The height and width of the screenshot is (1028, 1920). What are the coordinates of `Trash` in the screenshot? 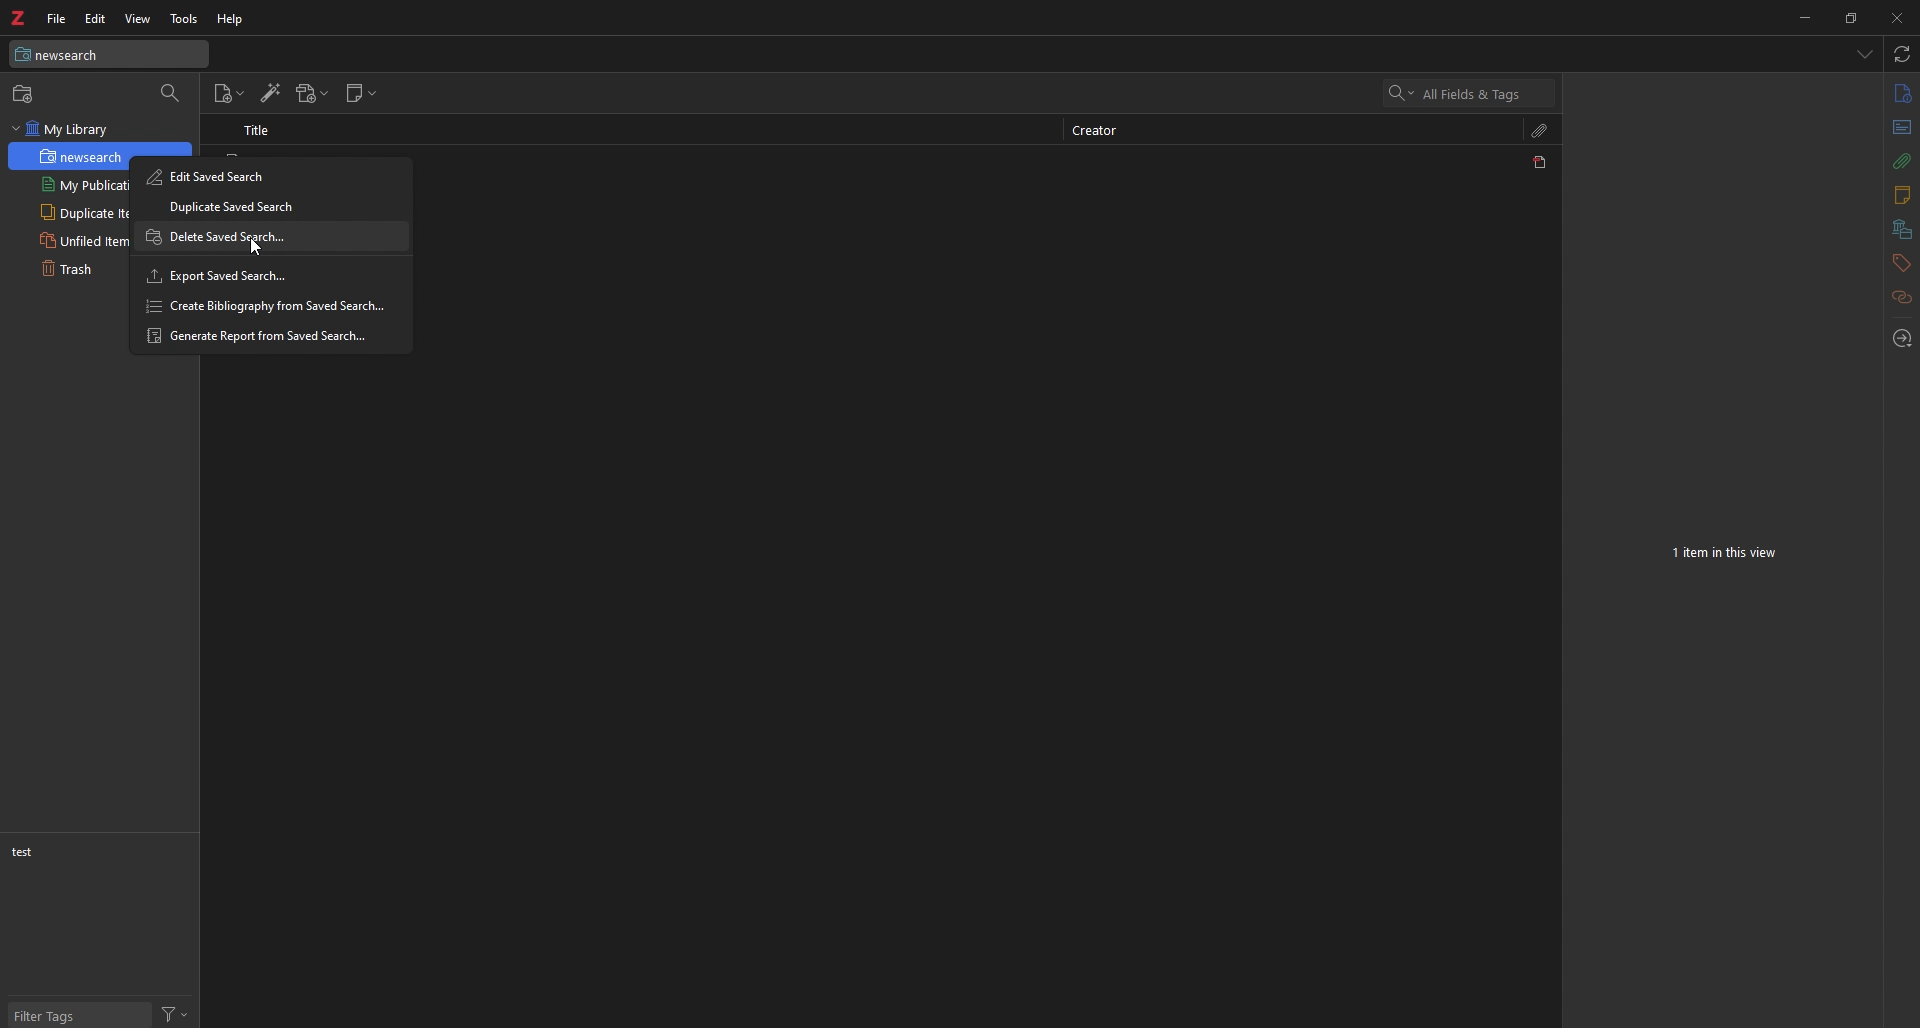 It's located at (66, 269).